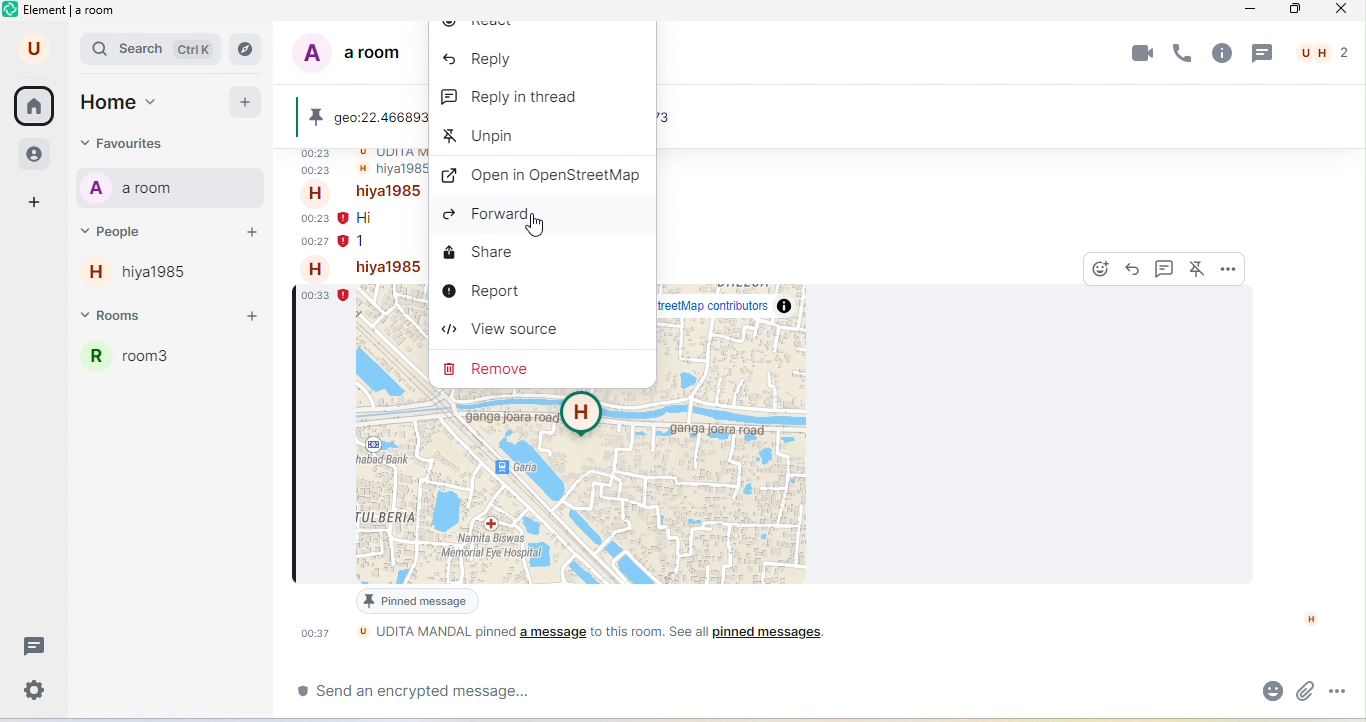 Image resolution: width=1366 pixels, height=722 pixels. I want to click on attachment, so click(1305, 690).